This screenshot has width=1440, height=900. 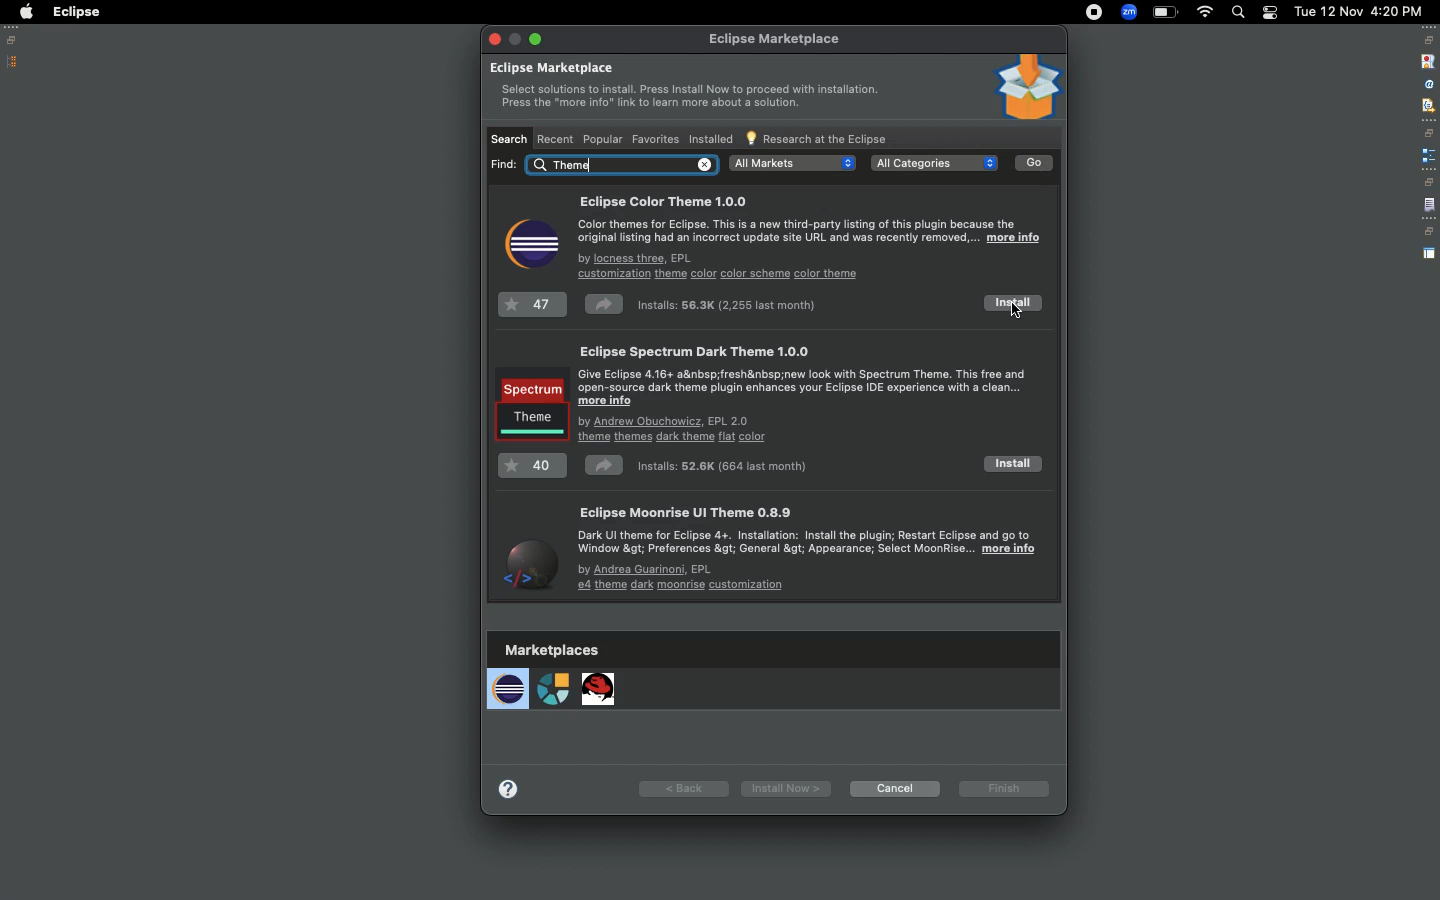 I want to click on Eclipse moonrise UI theme, so click(x=815, y=549).